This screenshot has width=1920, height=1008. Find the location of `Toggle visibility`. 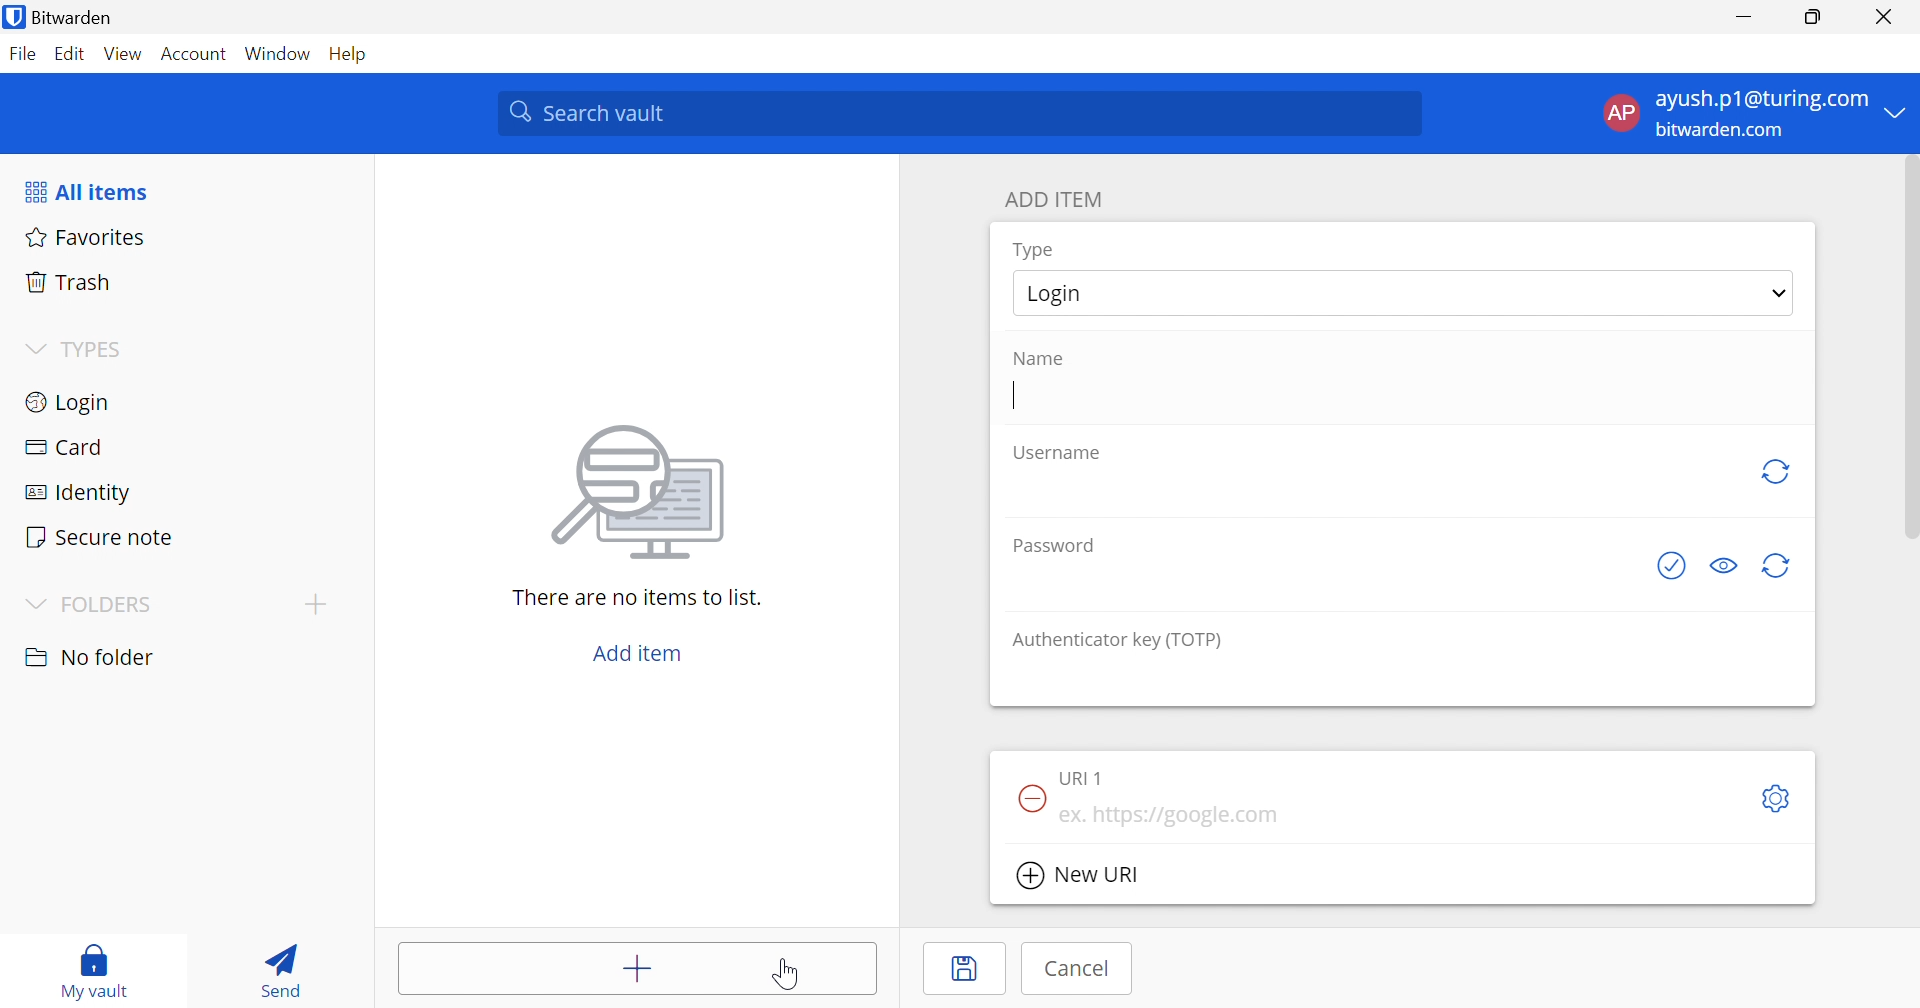

Toggle visibility is located at coordinates (1726, 566).